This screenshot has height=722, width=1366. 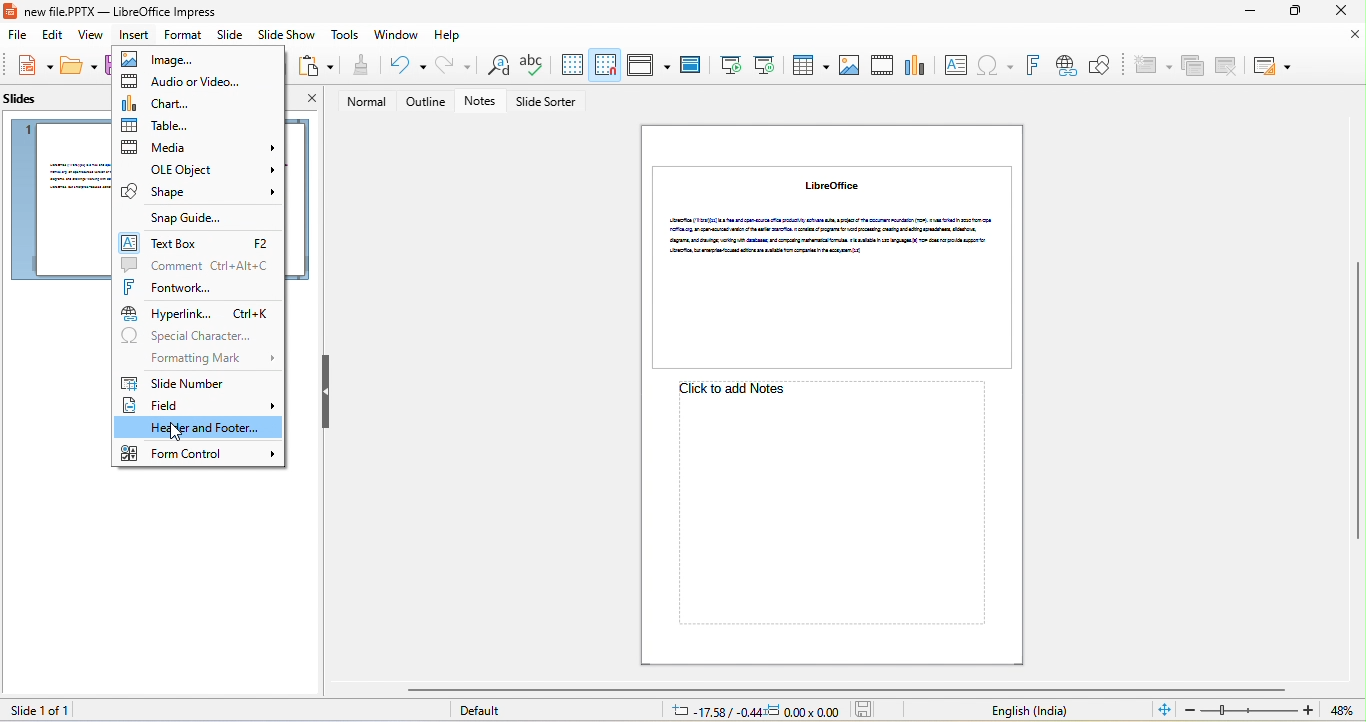 I want to click on maximize, so click(x=1293, y=12).